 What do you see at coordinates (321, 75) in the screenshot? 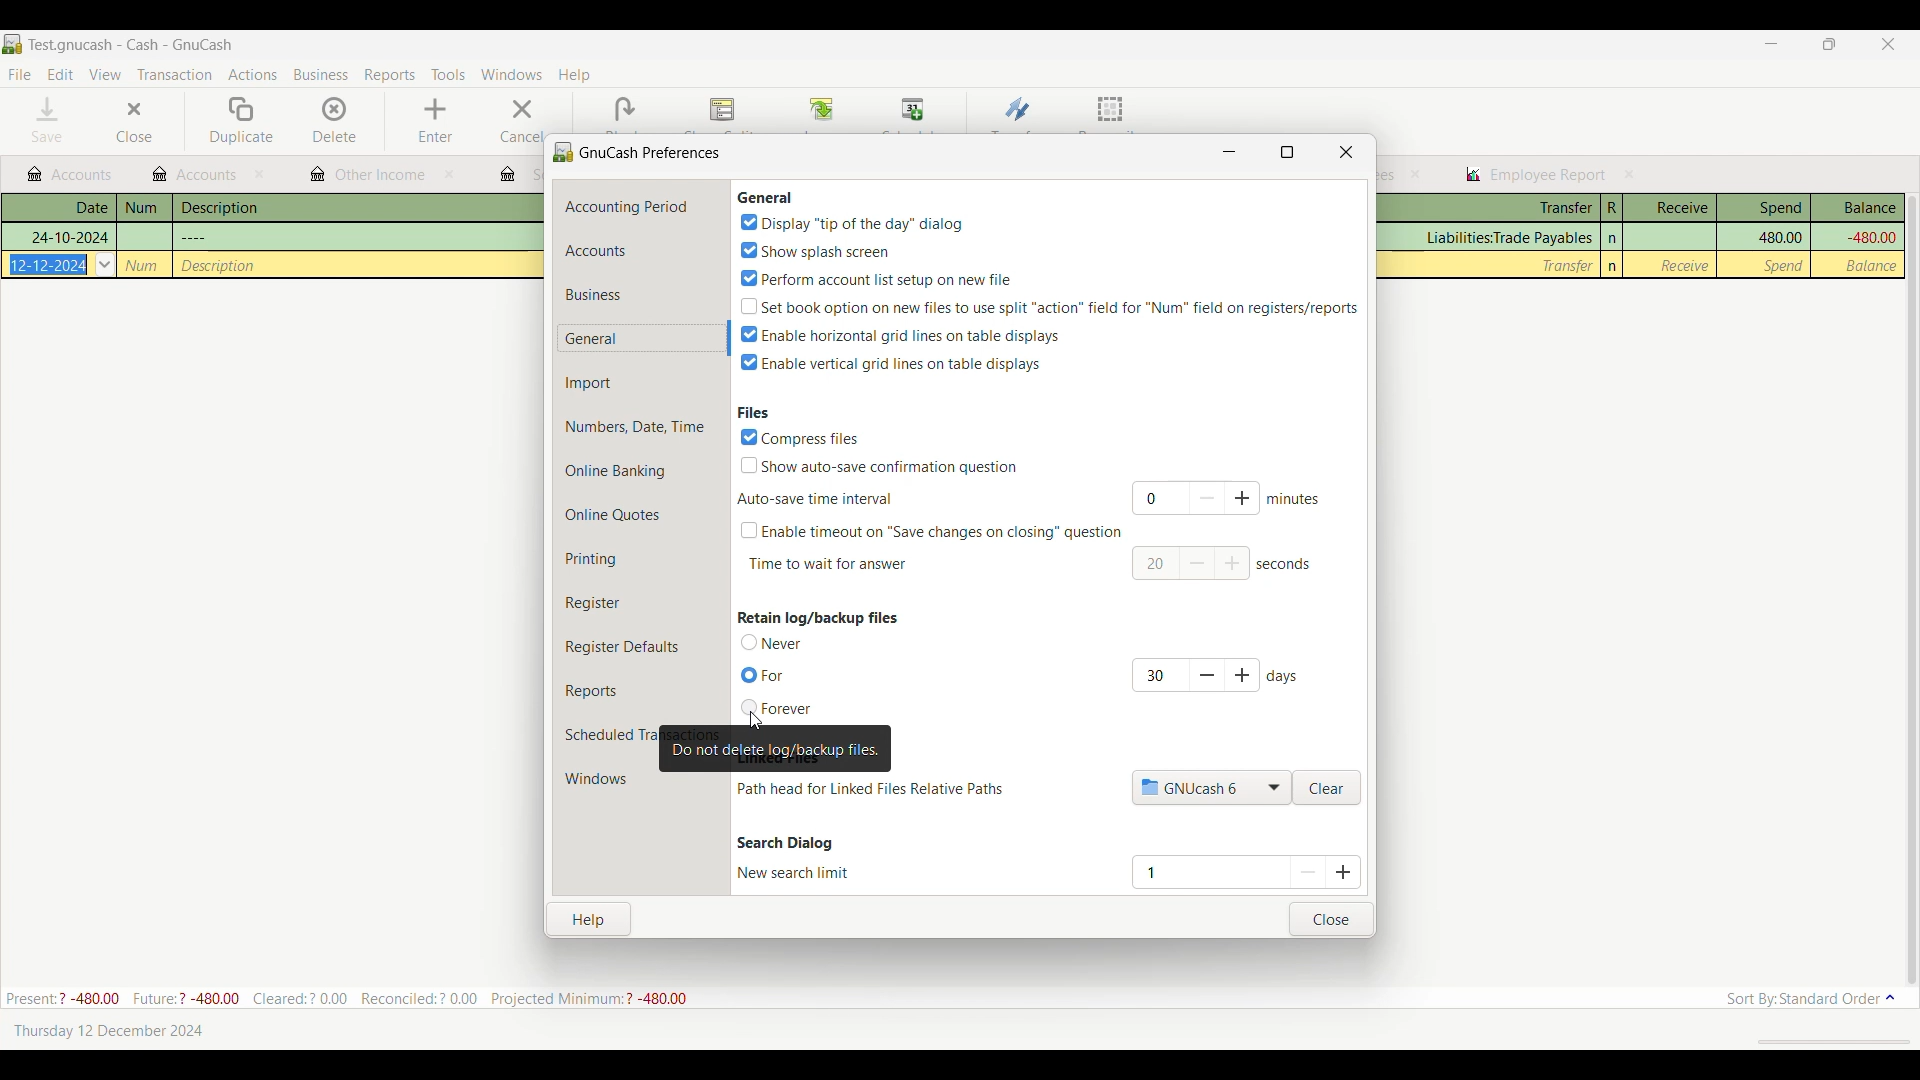
I see `Business menu` at bounding box center [321, 75].